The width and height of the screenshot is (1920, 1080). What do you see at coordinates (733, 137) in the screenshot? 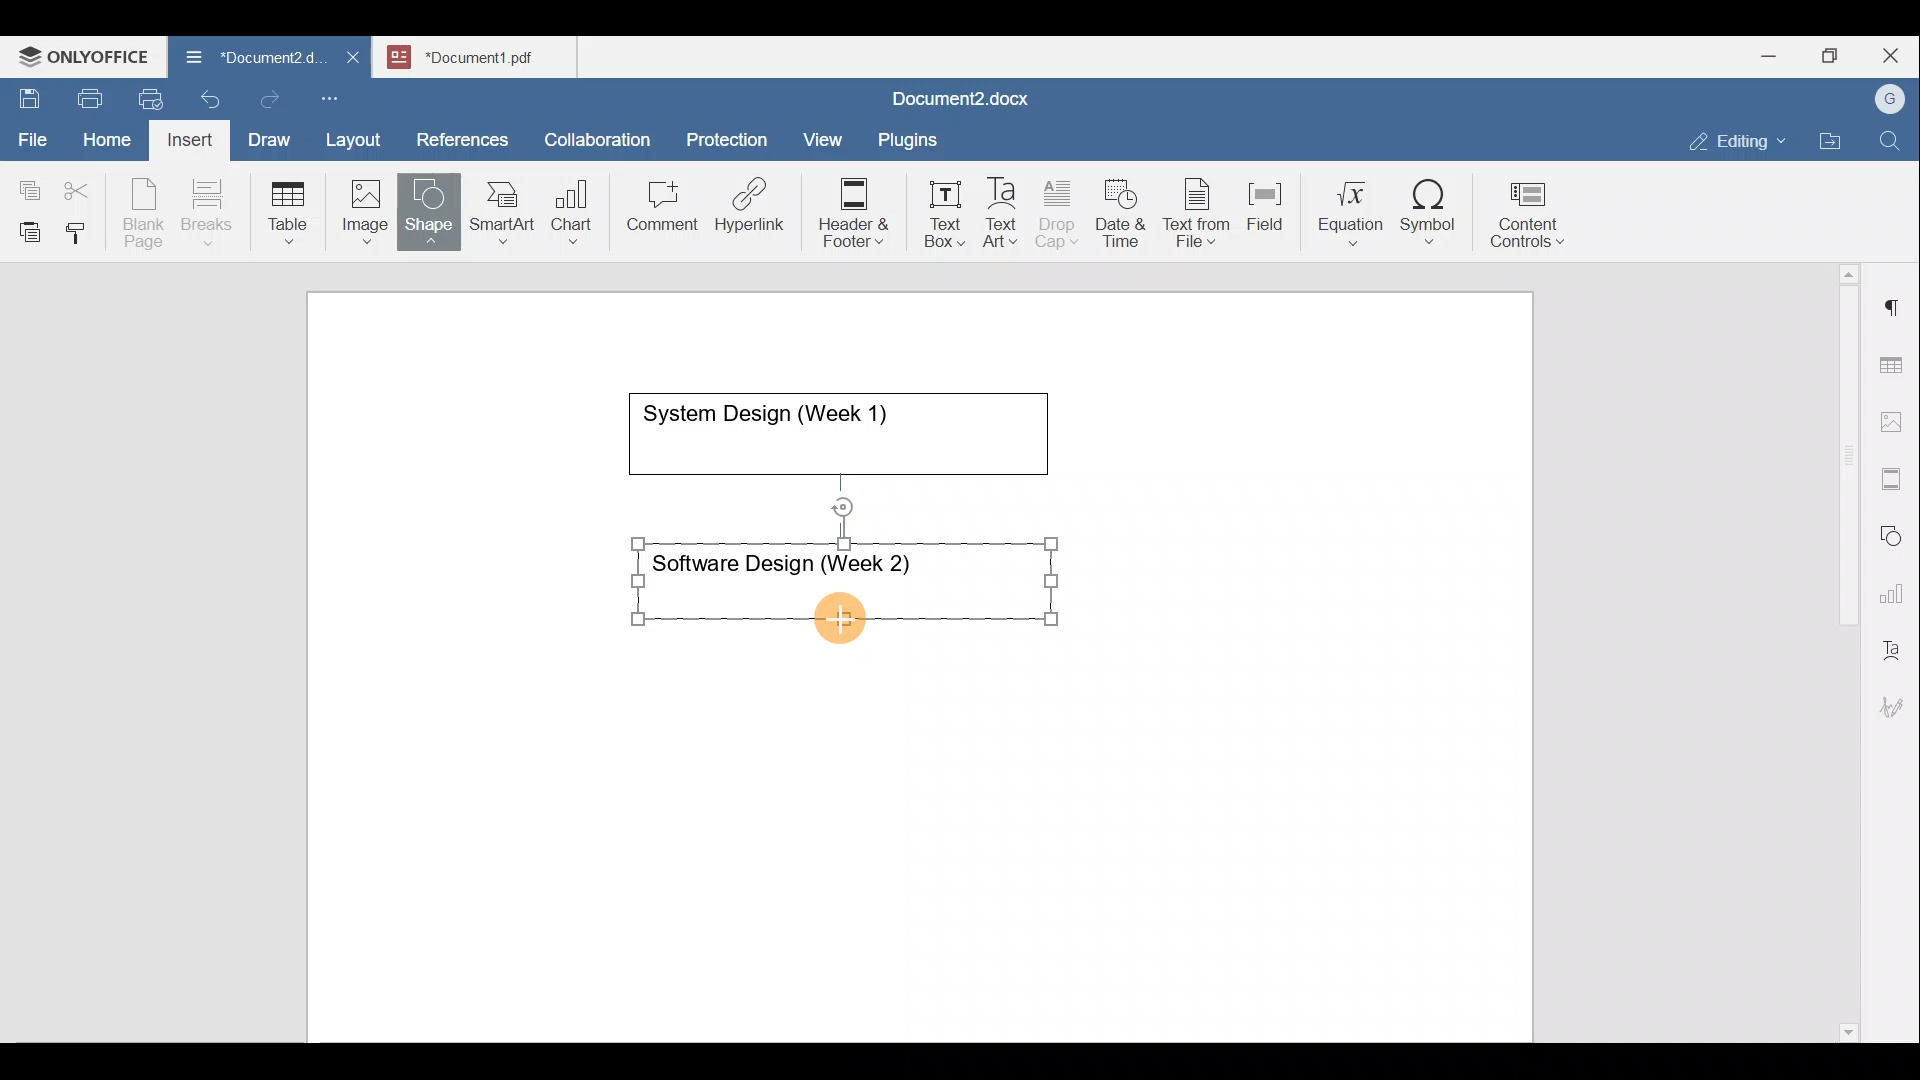
I see `Protection` at bounding box center [733, 137].